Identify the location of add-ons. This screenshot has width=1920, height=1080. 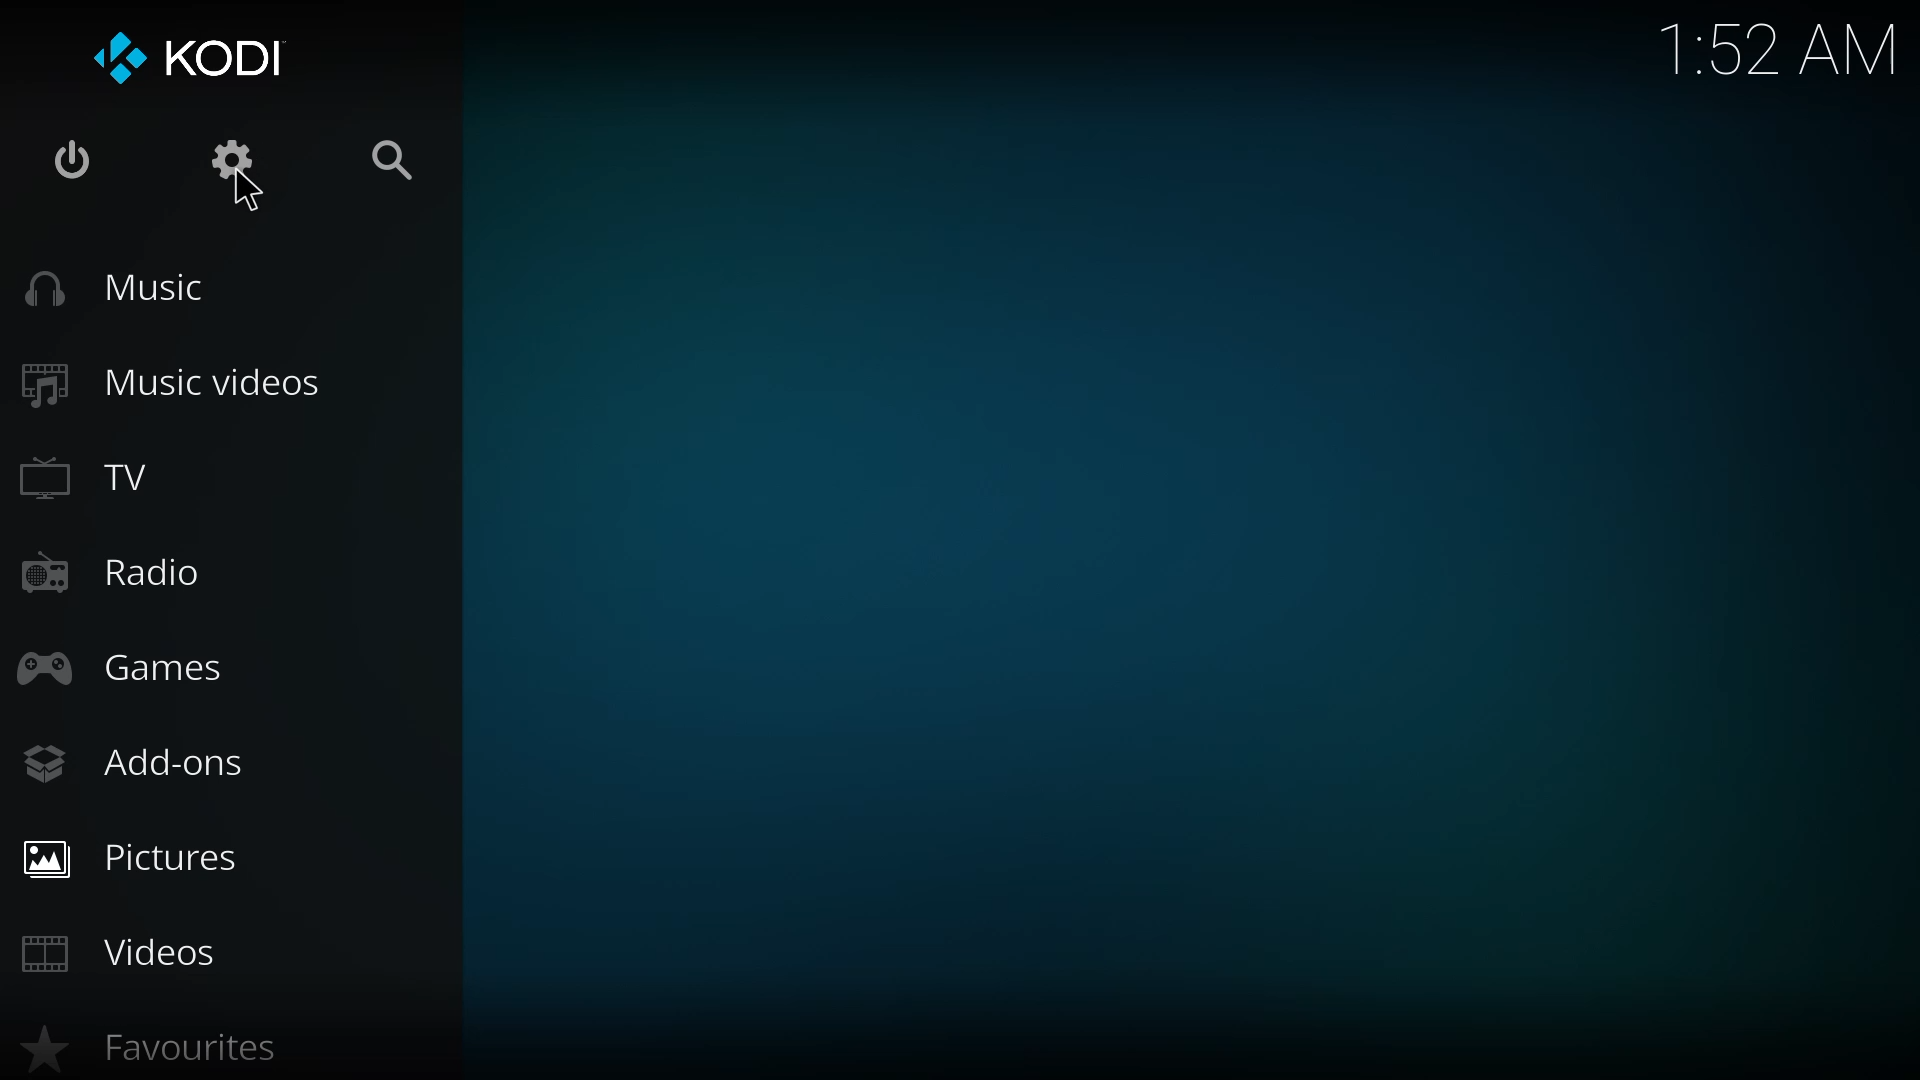
(134, 768).